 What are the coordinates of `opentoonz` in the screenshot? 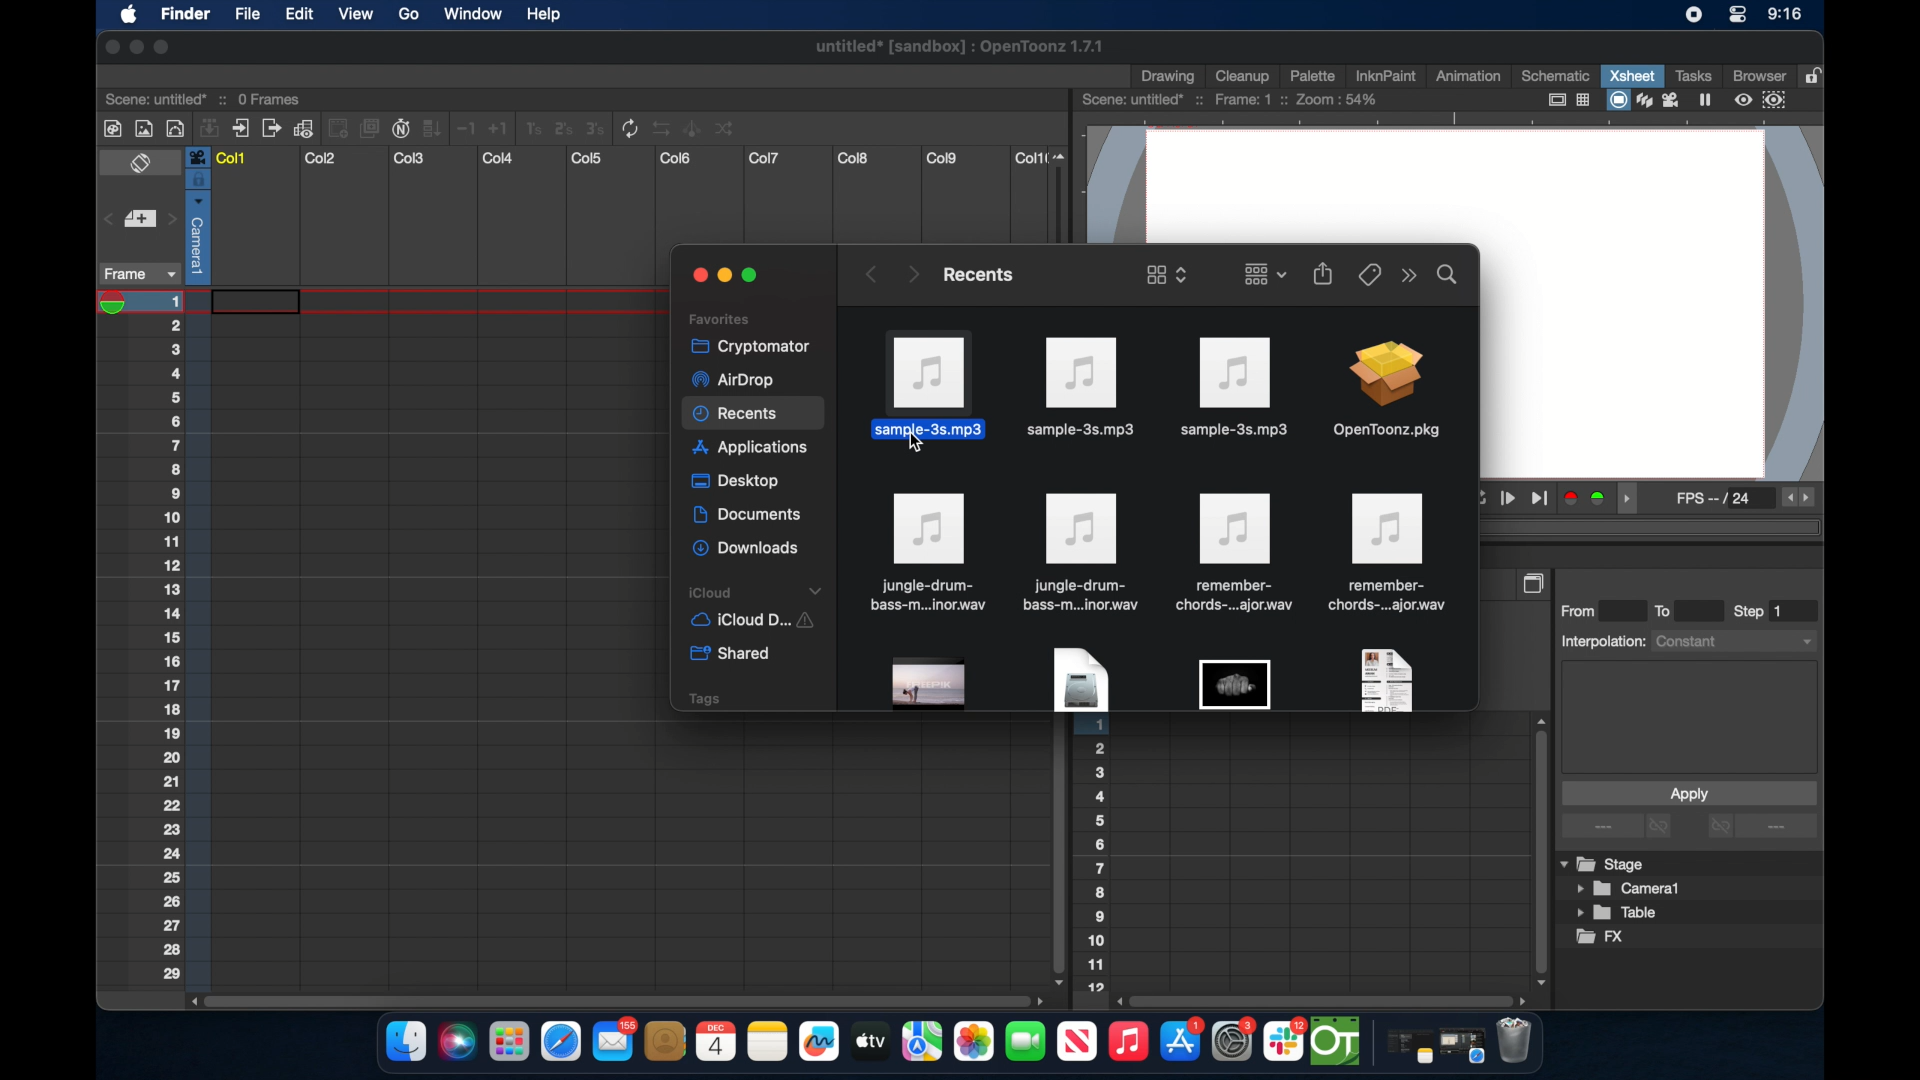 It's located at (1337, 1042).